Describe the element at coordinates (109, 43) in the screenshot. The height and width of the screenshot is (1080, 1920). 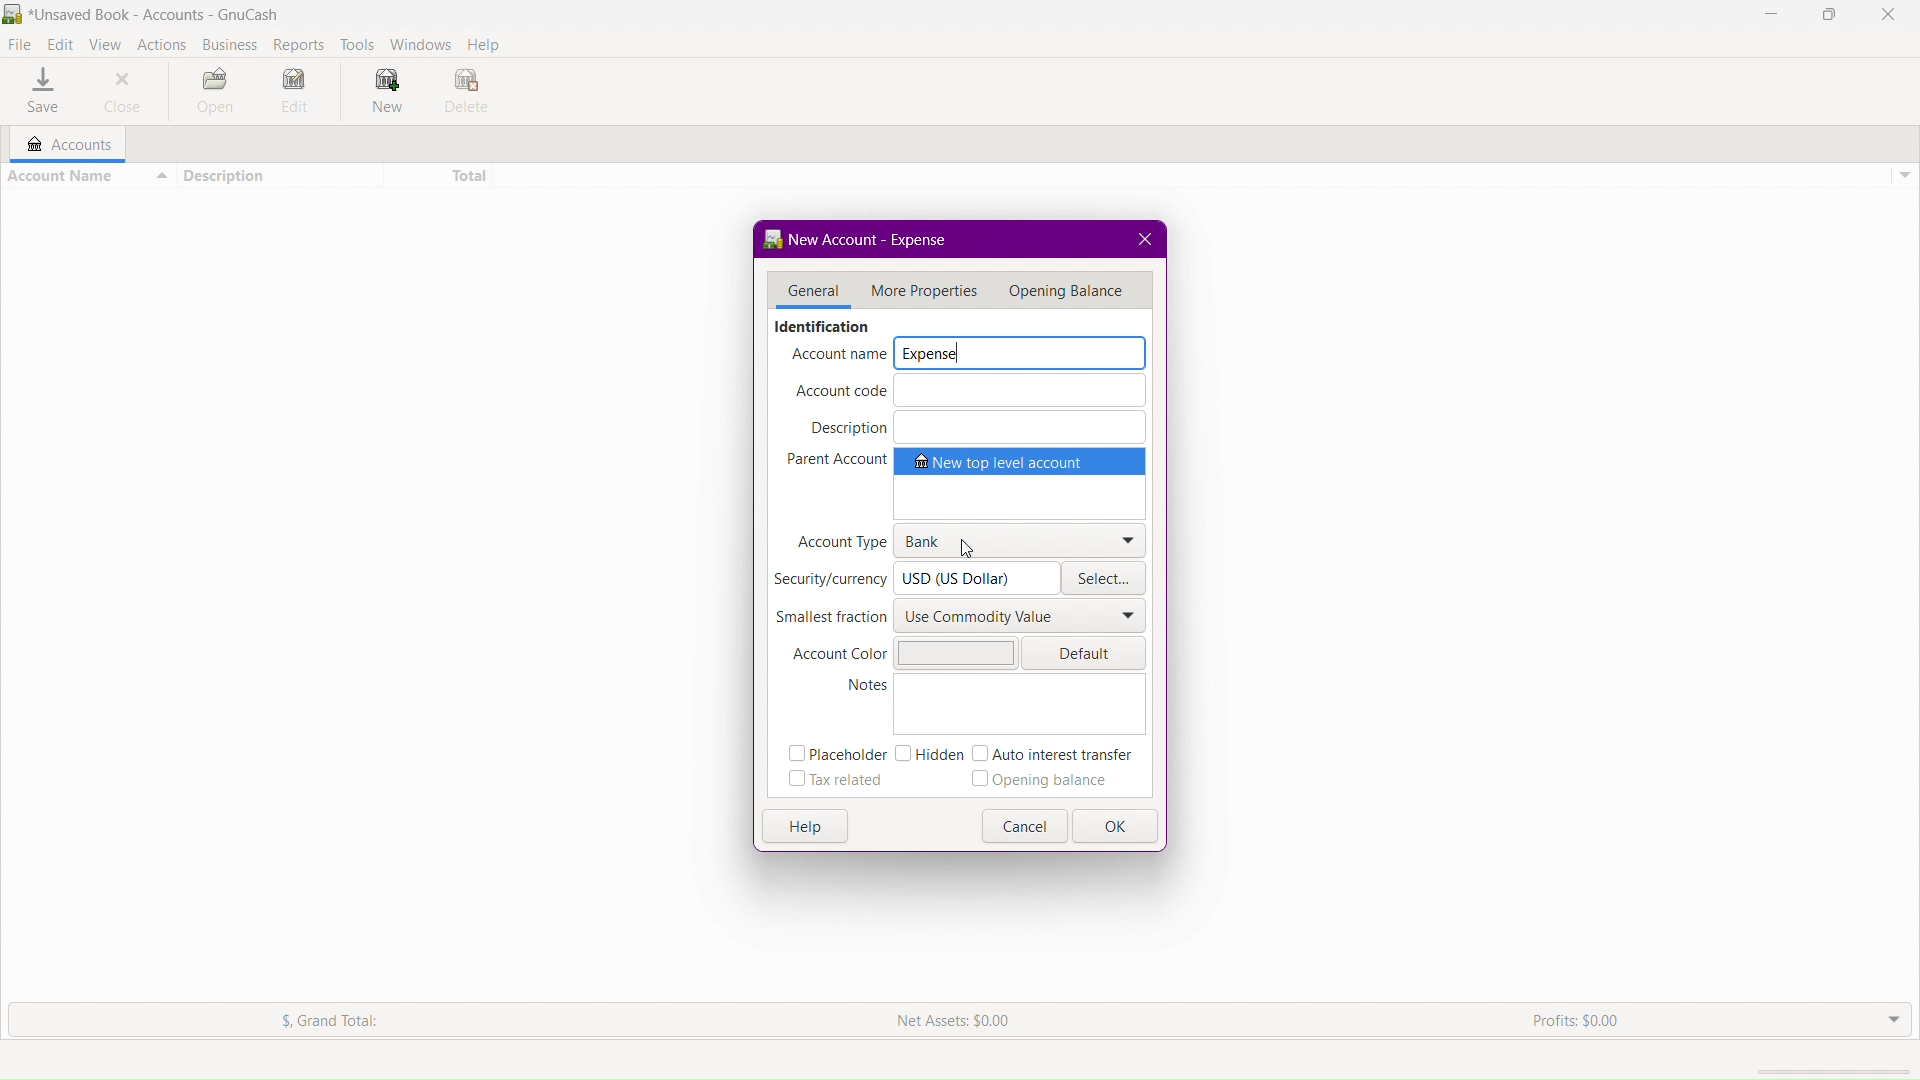
I see `View` at that location.